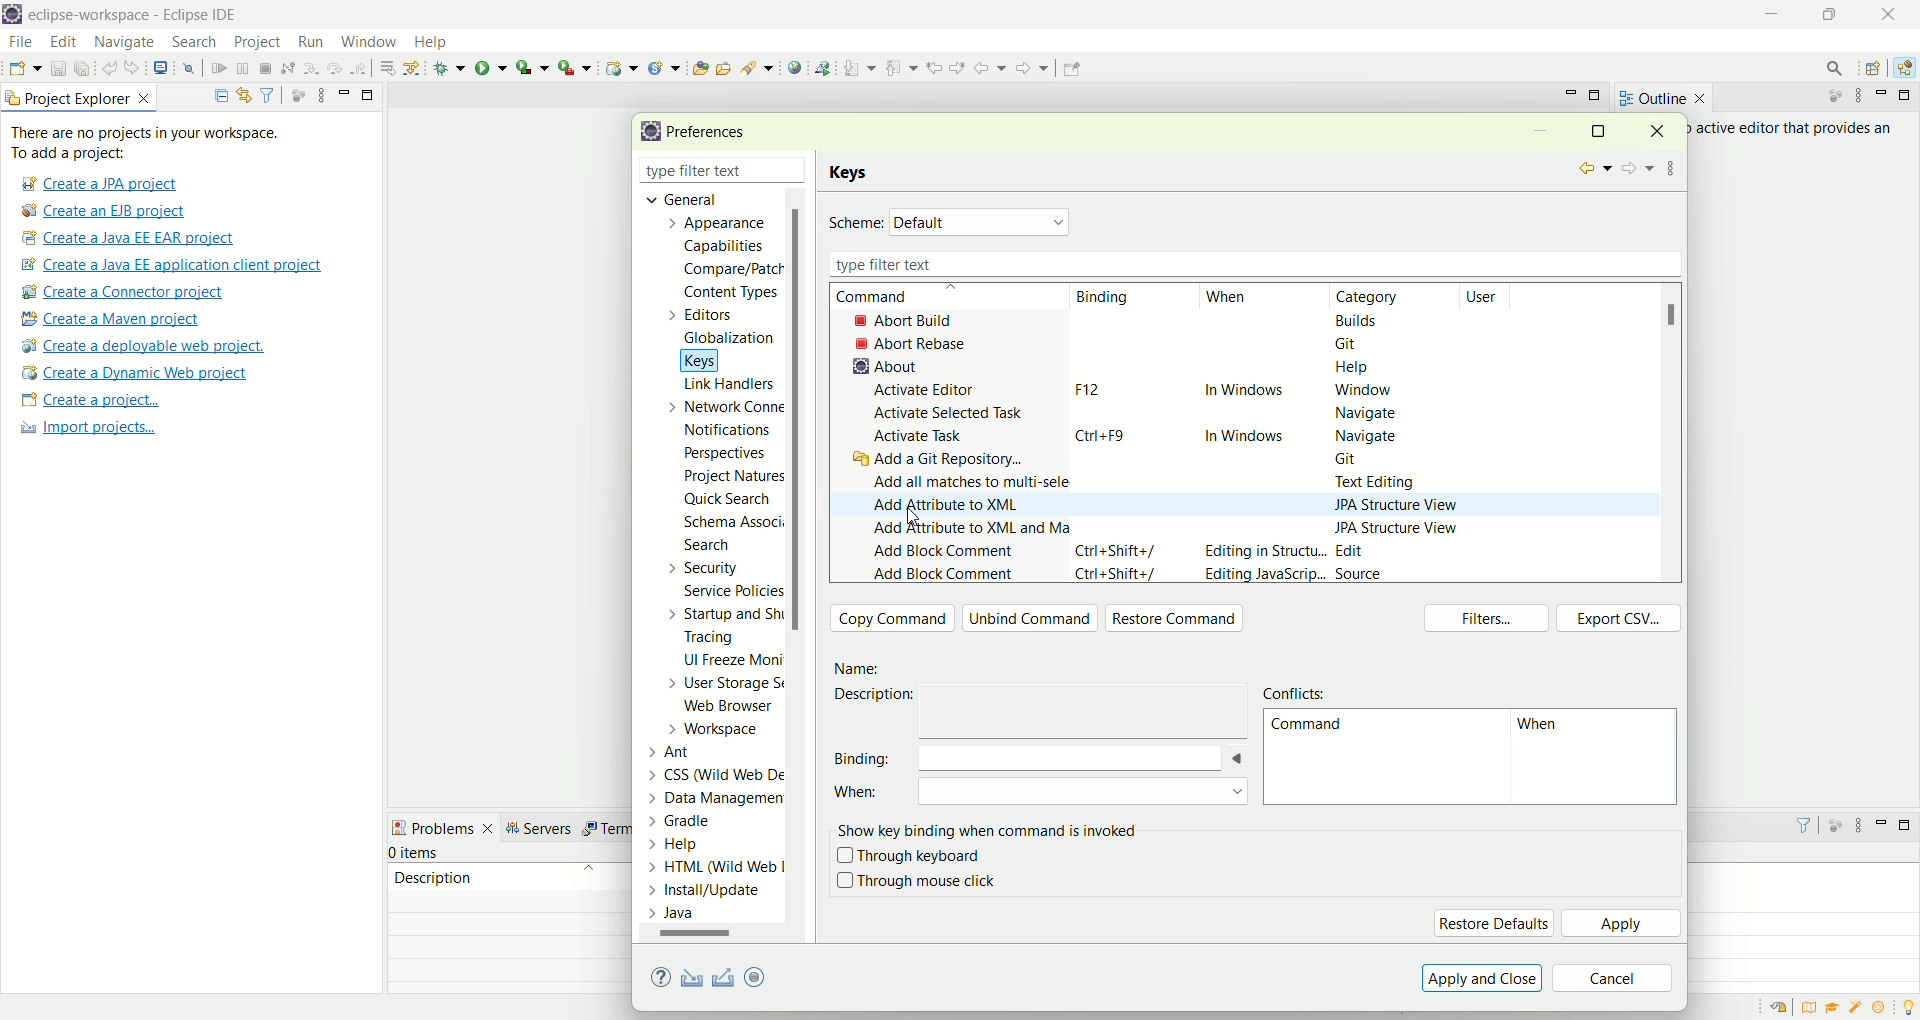  Describe the element at coordinates (758, 67) in the screenshot. I see `search` at that location.